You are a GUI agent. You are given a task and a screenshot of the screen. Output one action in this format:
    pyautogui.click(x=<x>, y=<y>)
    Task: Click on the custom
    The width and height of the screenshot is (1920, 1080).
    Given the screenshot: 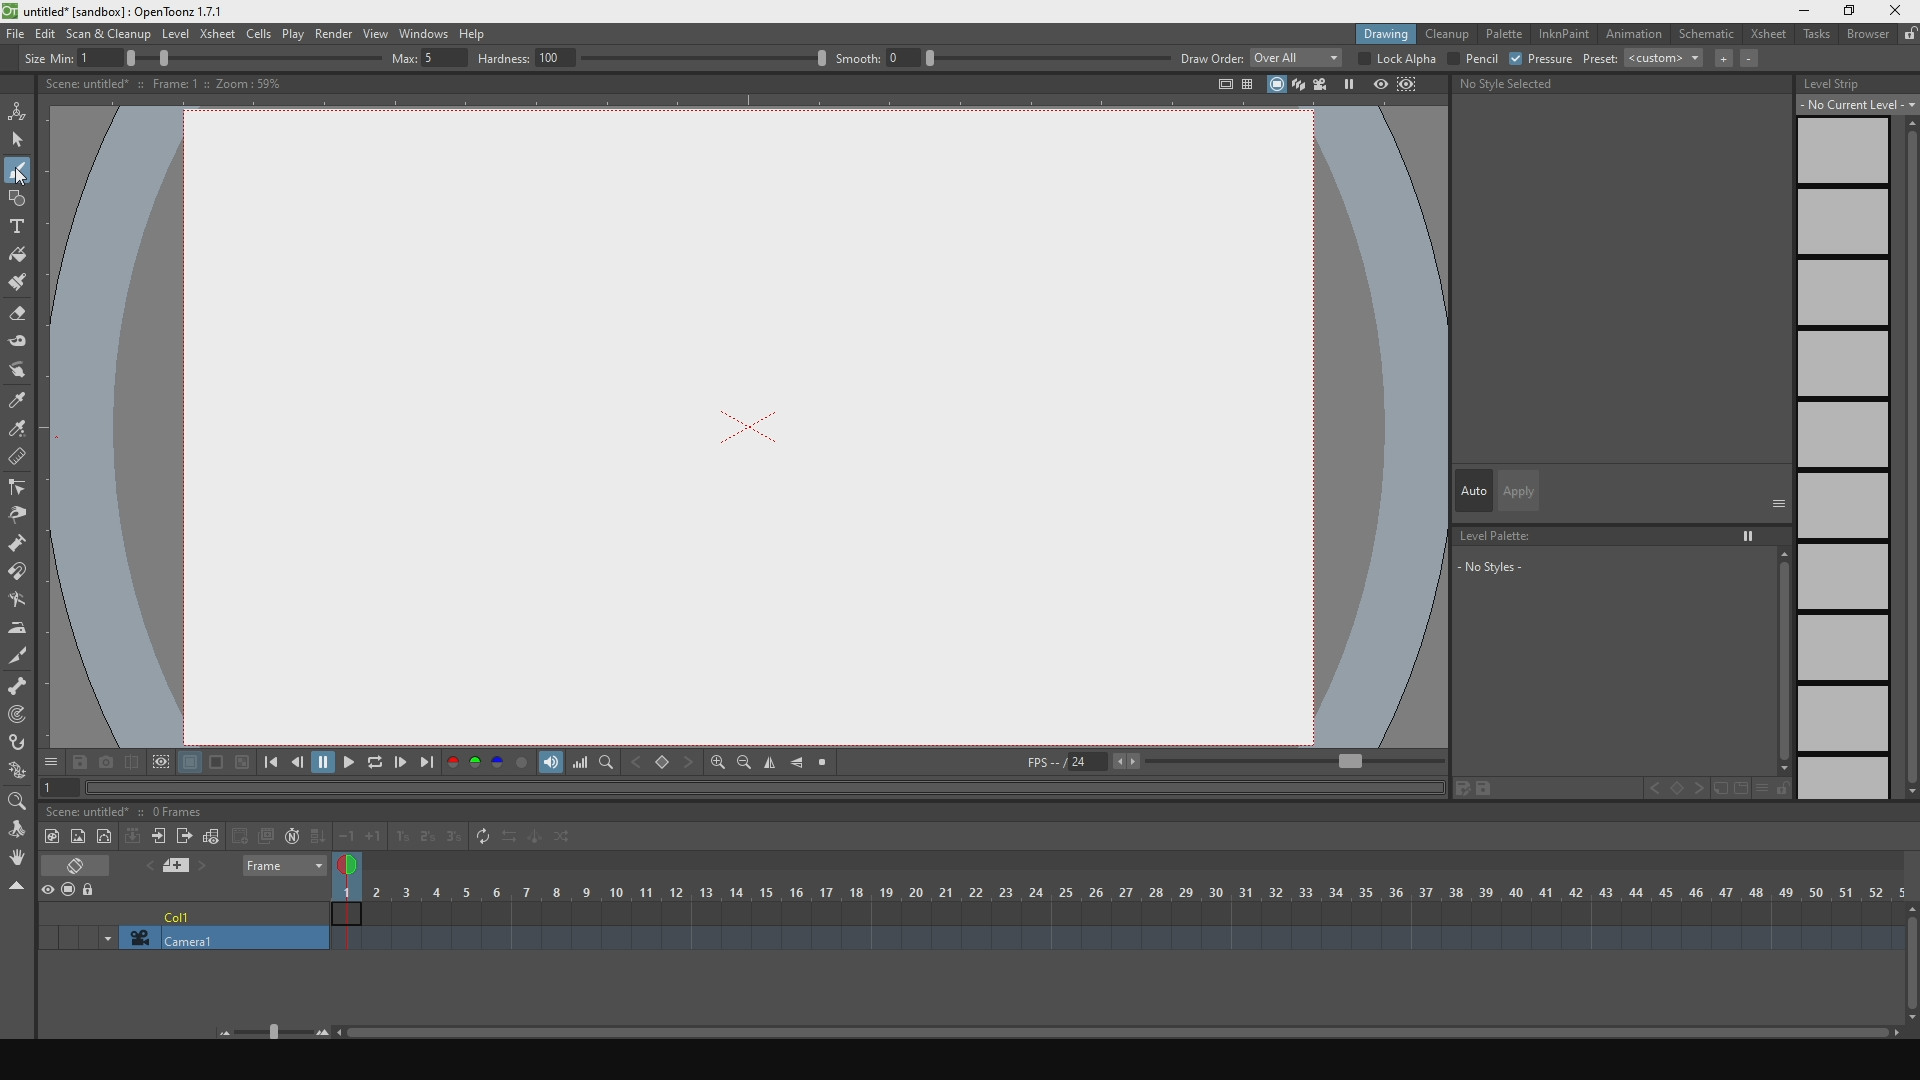 What is the action you would take?
    pyautogui.click(x=1664, y=63)
    